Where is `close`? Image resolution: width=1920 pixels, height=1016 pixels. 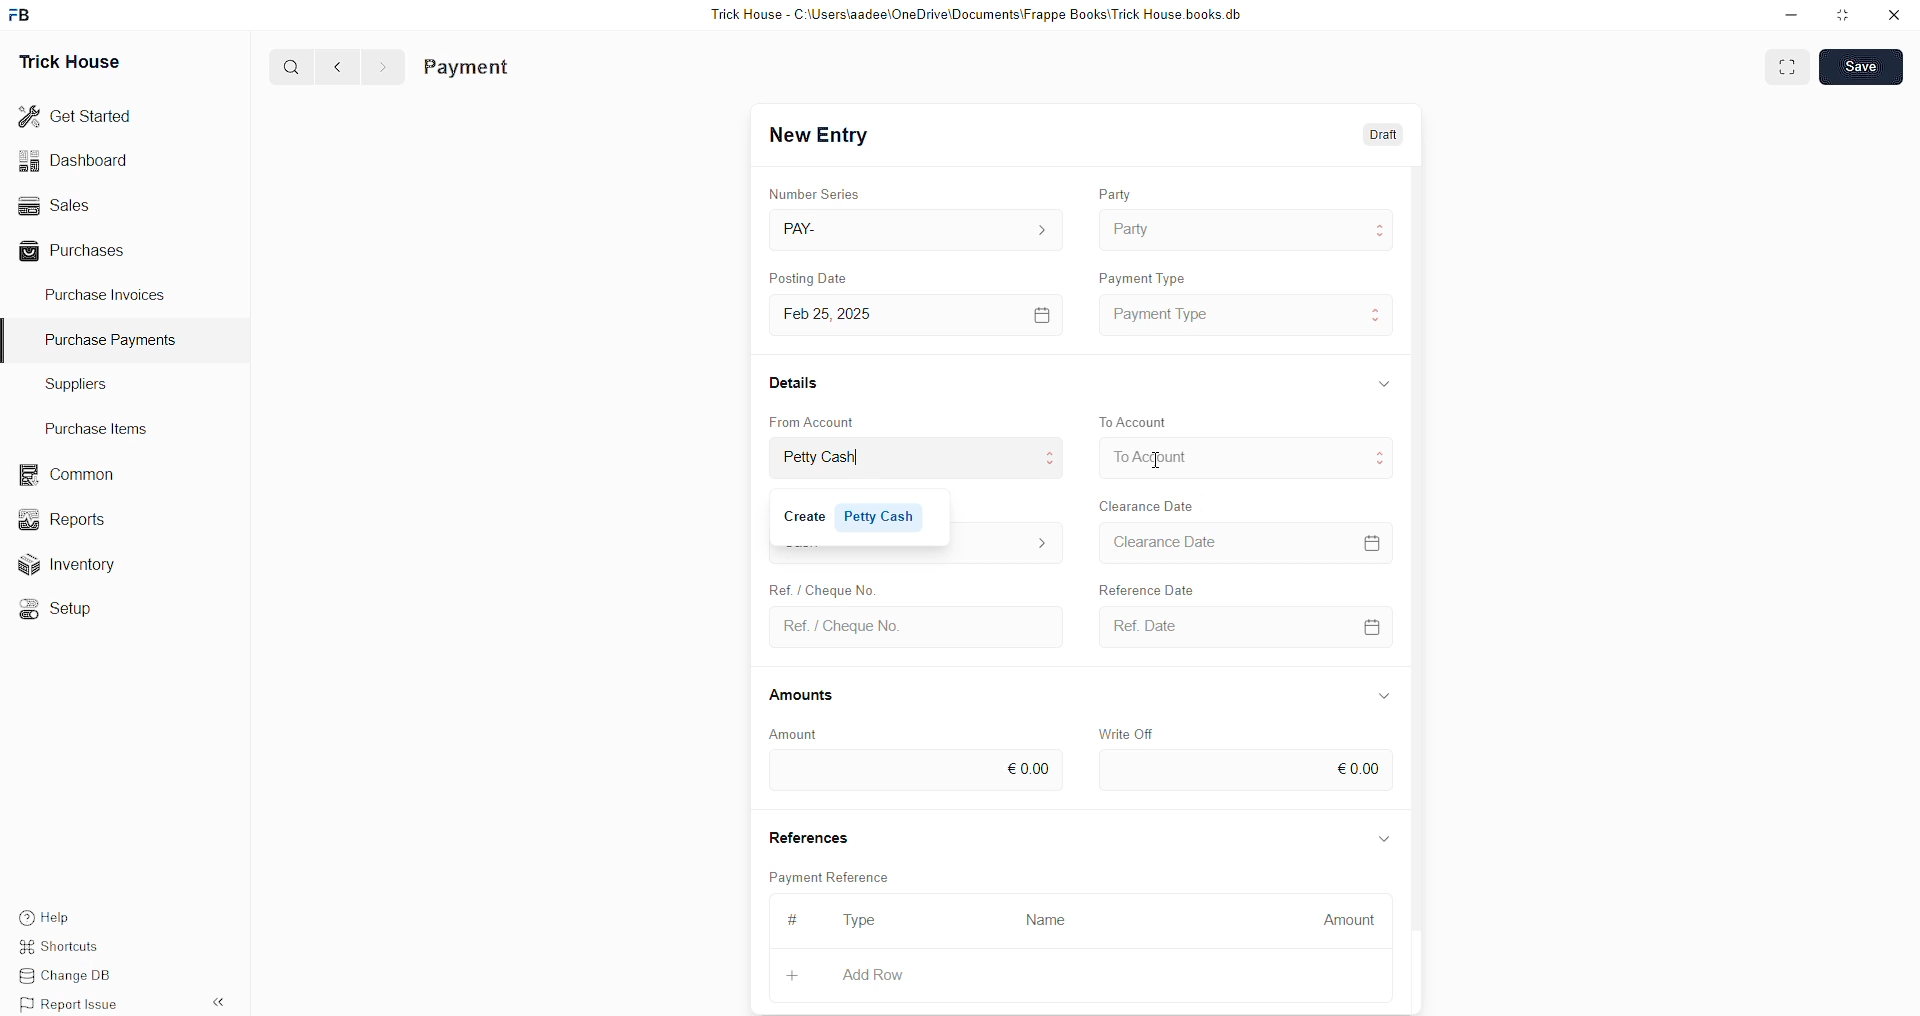
close is located at coordinates (1894, 15).